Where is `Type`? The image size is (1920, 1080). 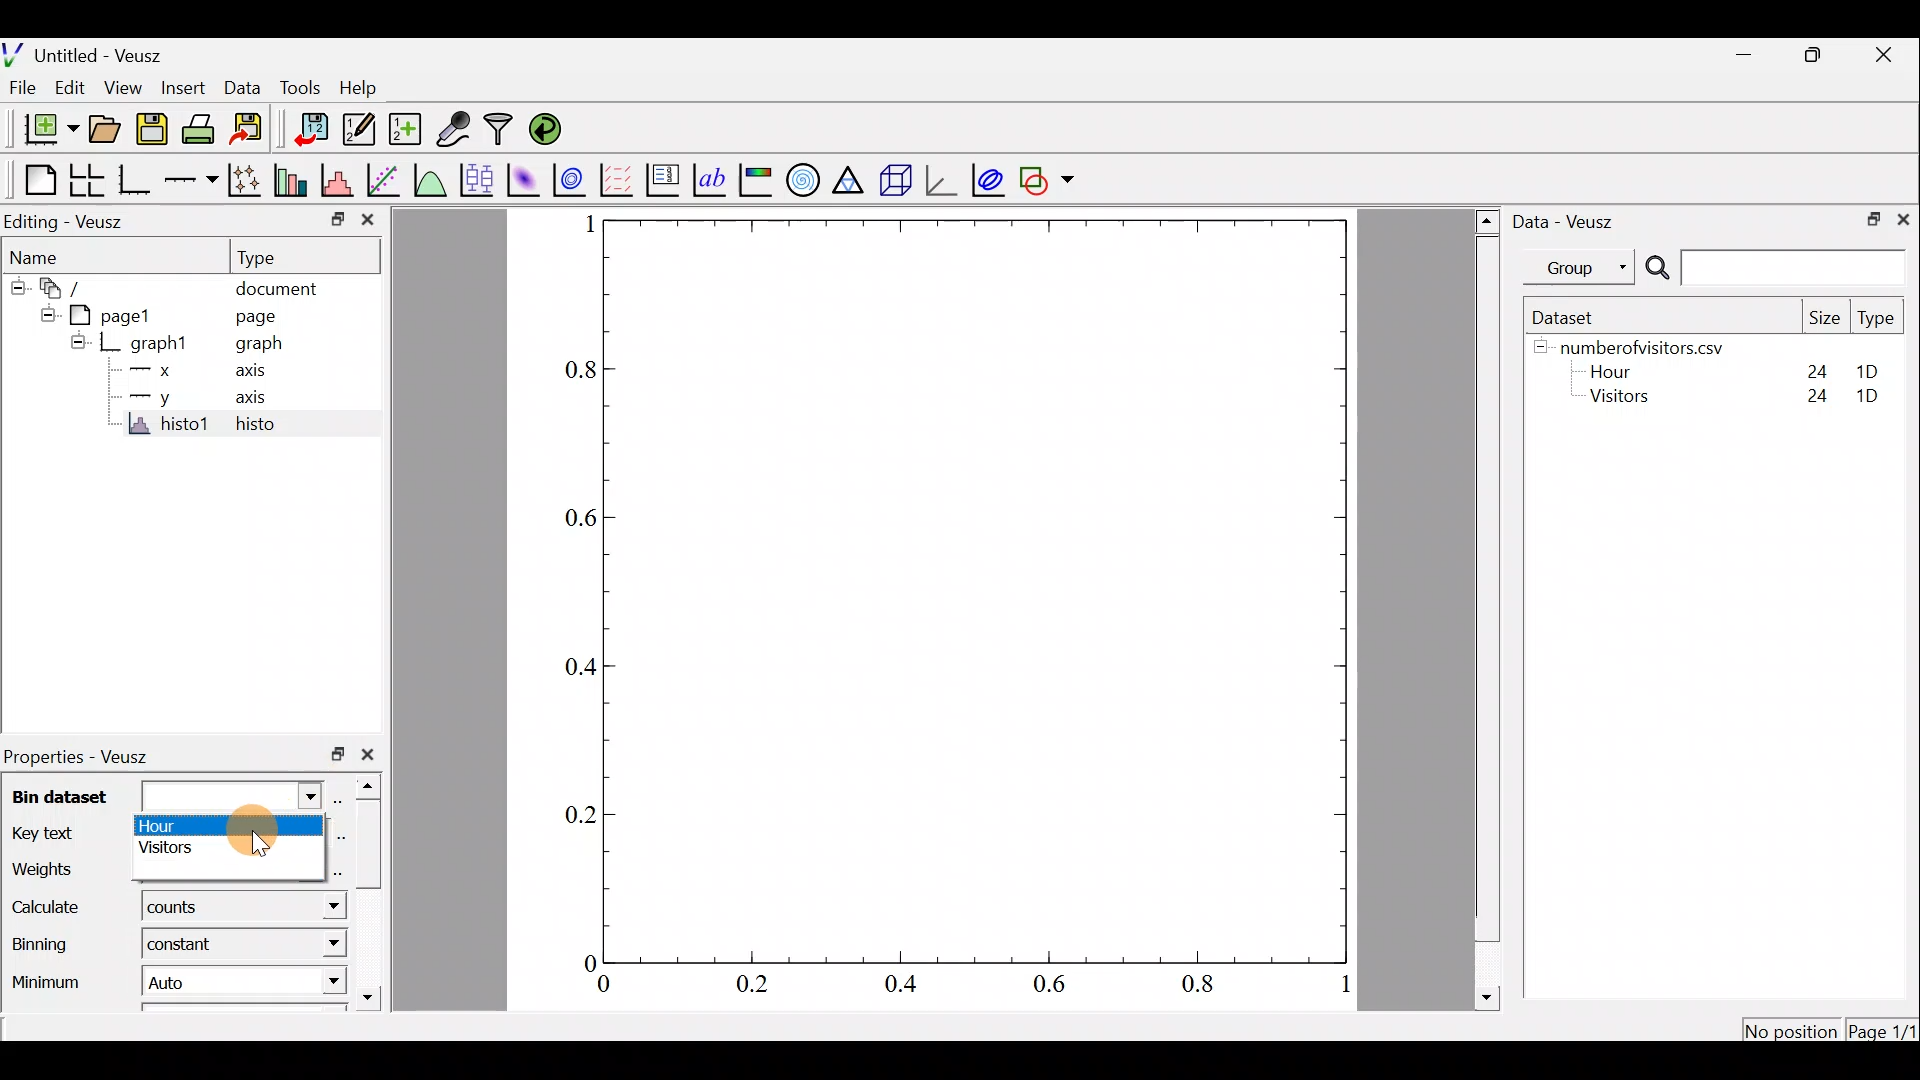
Type is located at coordinates (1876, 317).